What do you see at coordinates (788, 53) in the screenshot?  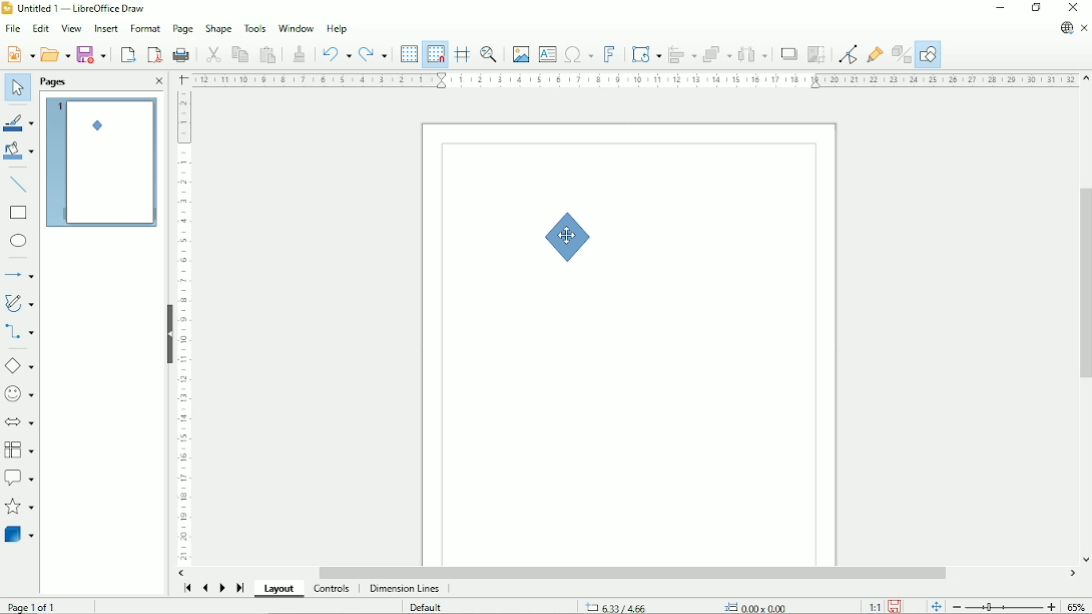 I see `Shadow` at bounding box center [788, 53].